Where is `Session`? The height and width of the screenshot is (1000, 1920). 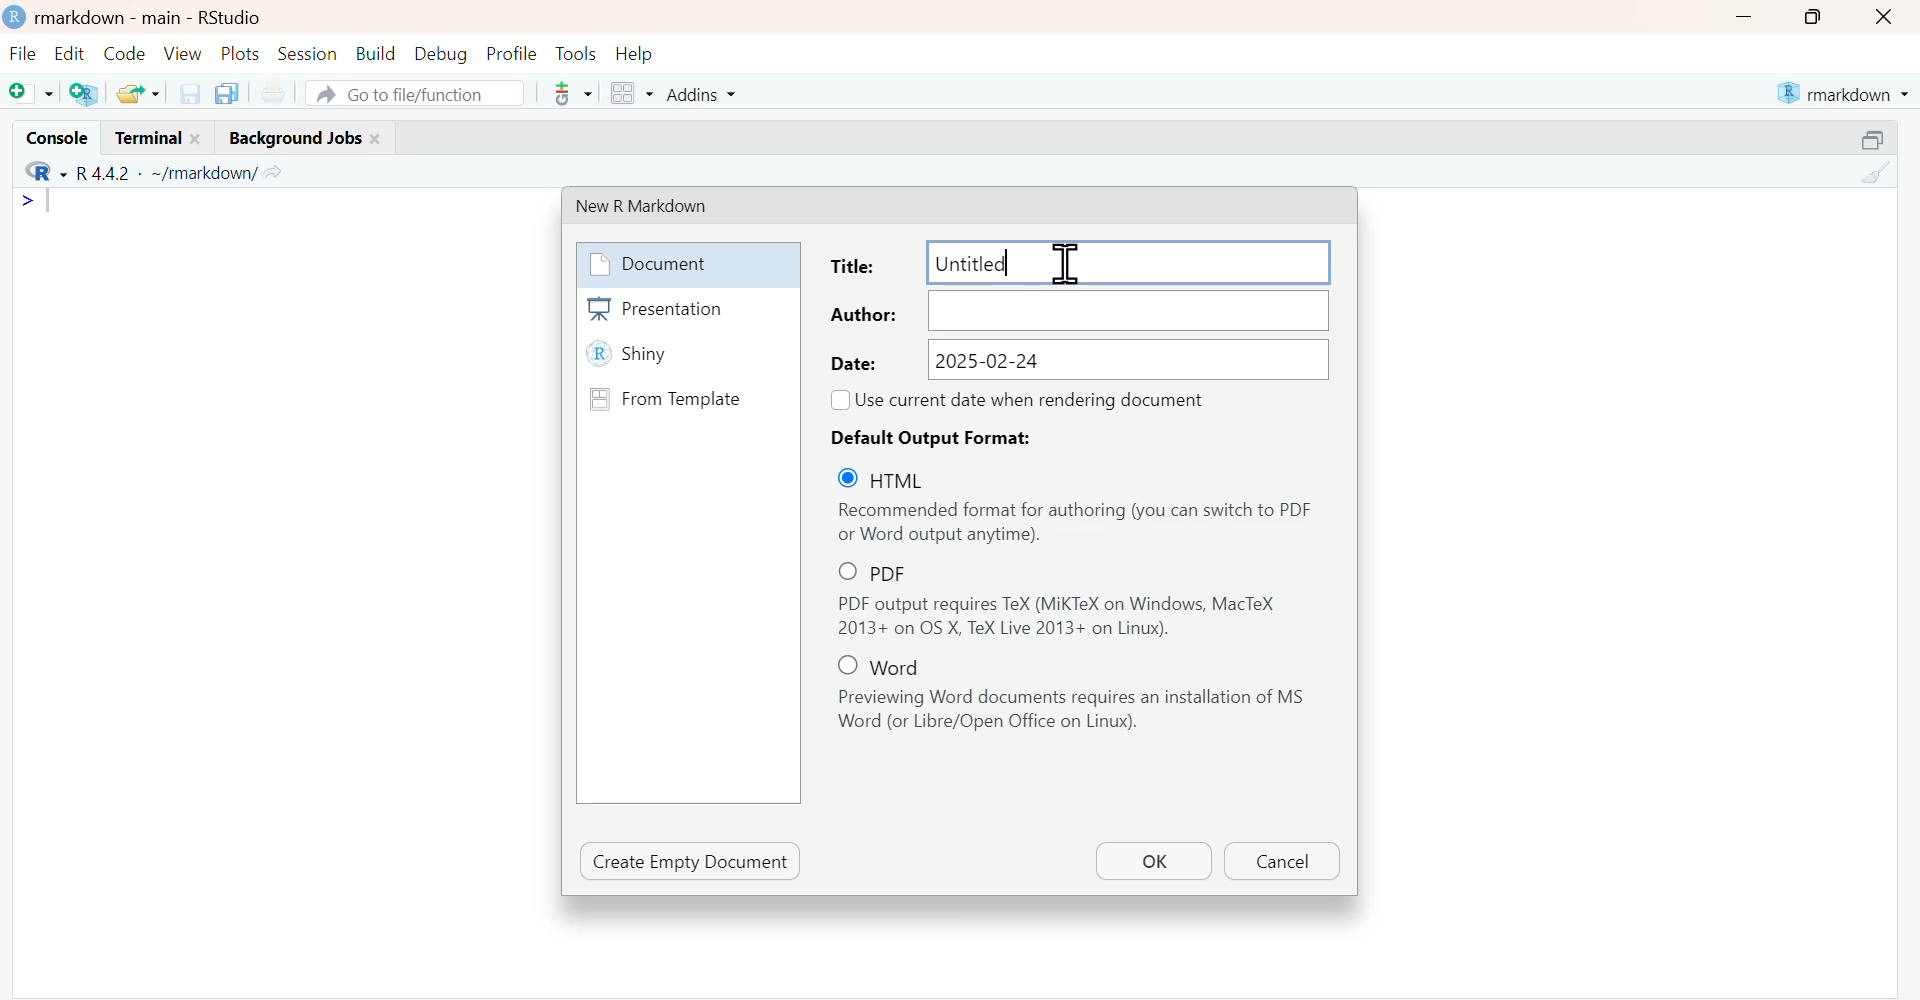 Session is located at coordinates (309, 54).